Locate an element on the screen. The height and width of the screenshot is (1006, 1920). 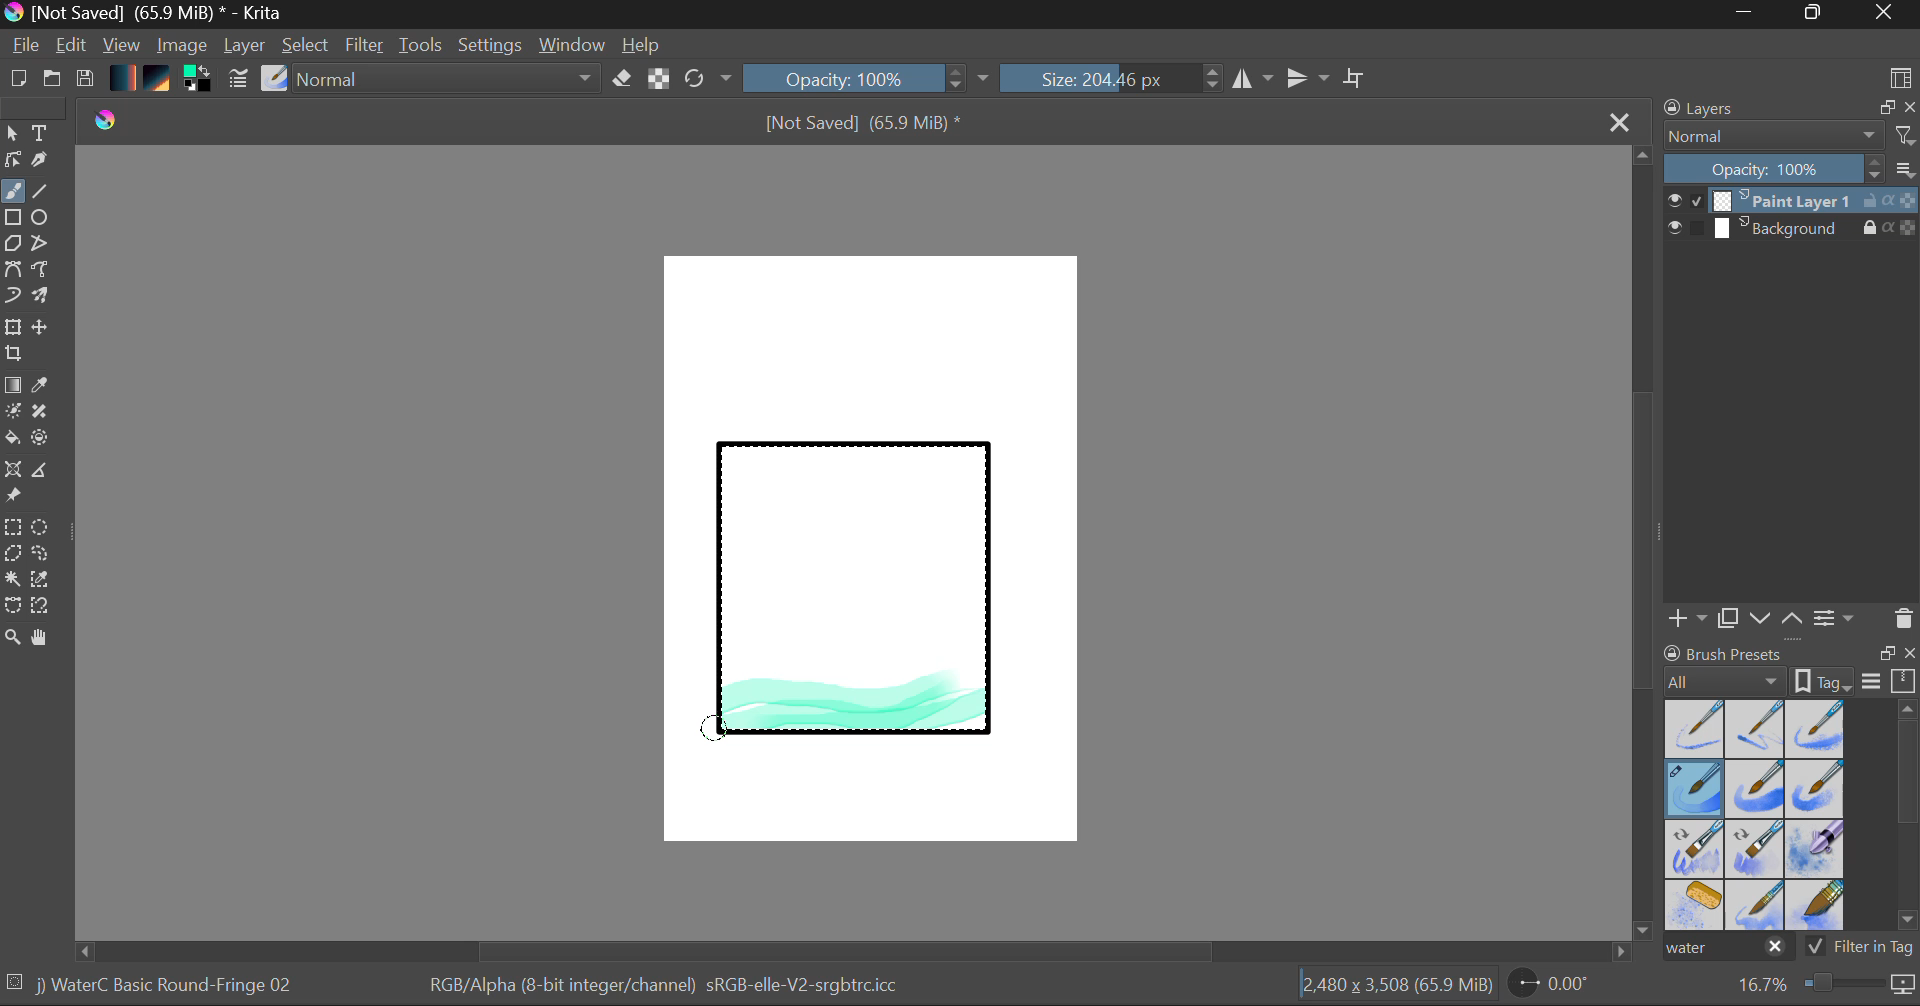
Delete Layer is located at coordinates (1904, 619).